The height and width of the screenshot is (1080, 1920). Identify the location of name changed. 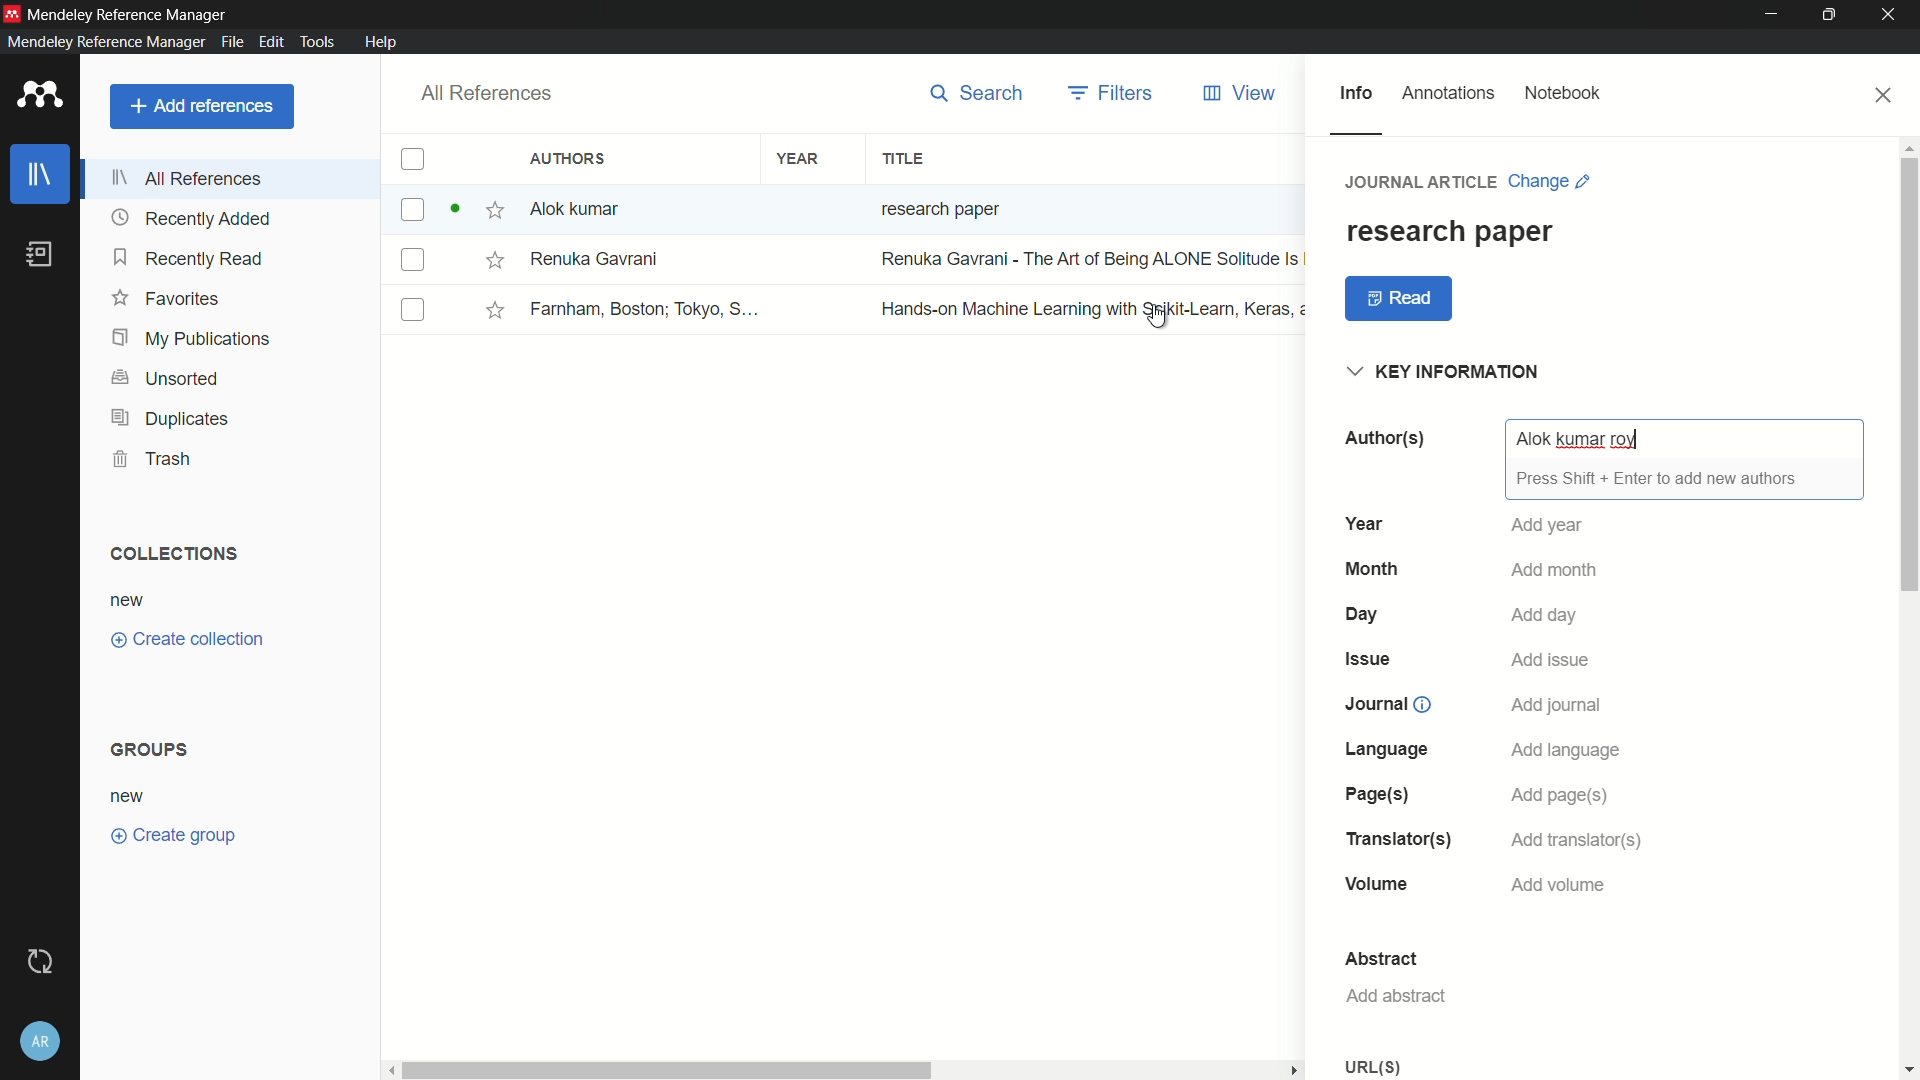
(1577, 440).